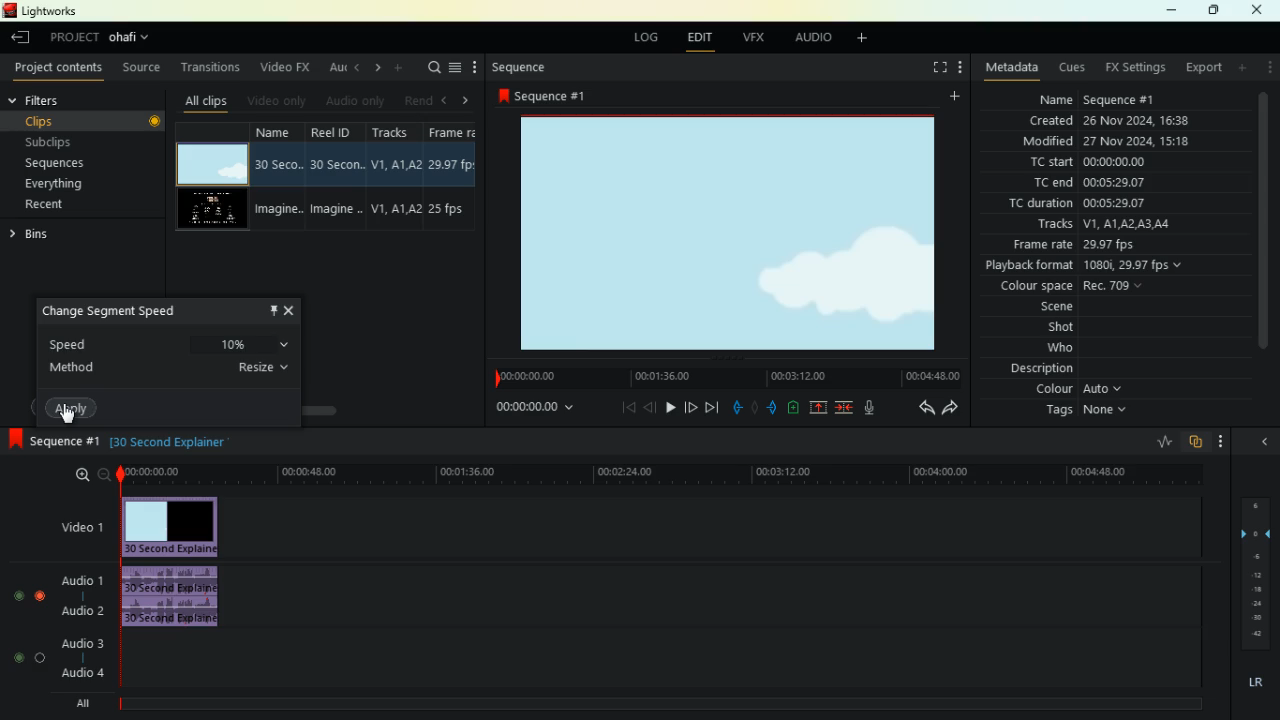 The width and height of the screenshot is (1280, 720). What do you see at coordinates (1134, 68) in the screenshot?
I see `fx settings` at bounding box center [1134, 68].